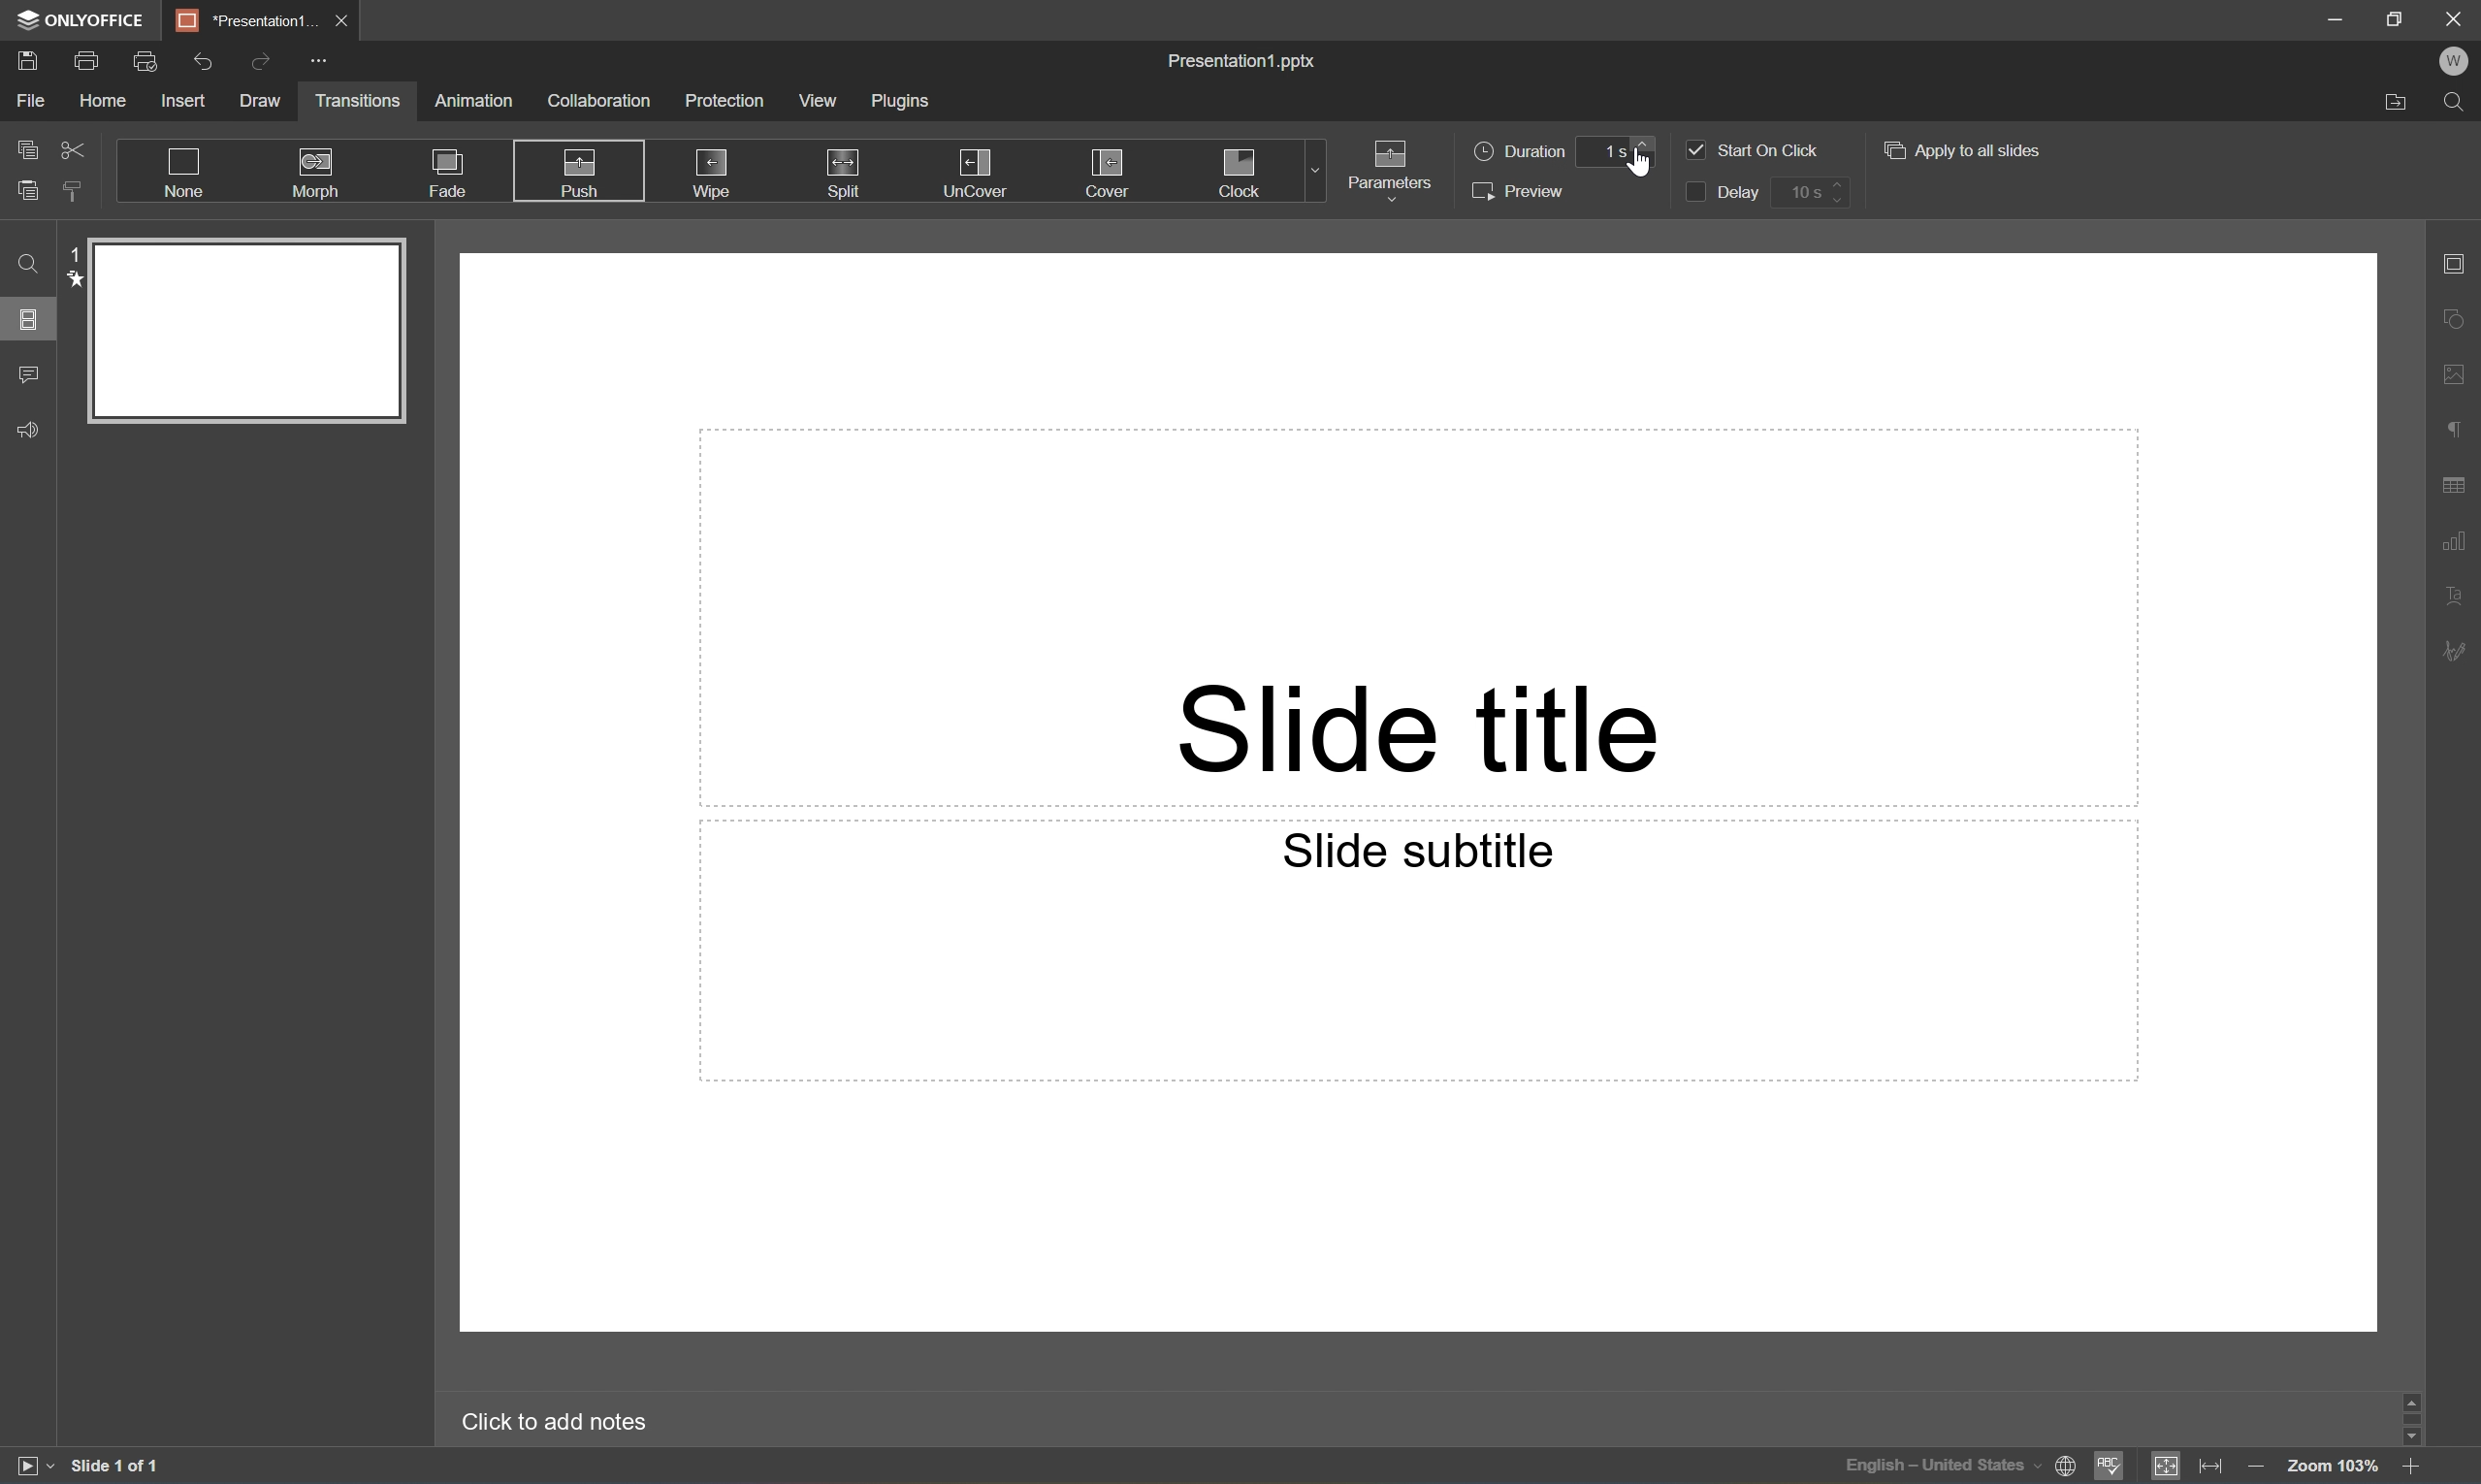 This screenshot has height=1484, width=2481. Describe the element at coordinates (2453, 58) in the screenshot. I see `W` at that location.